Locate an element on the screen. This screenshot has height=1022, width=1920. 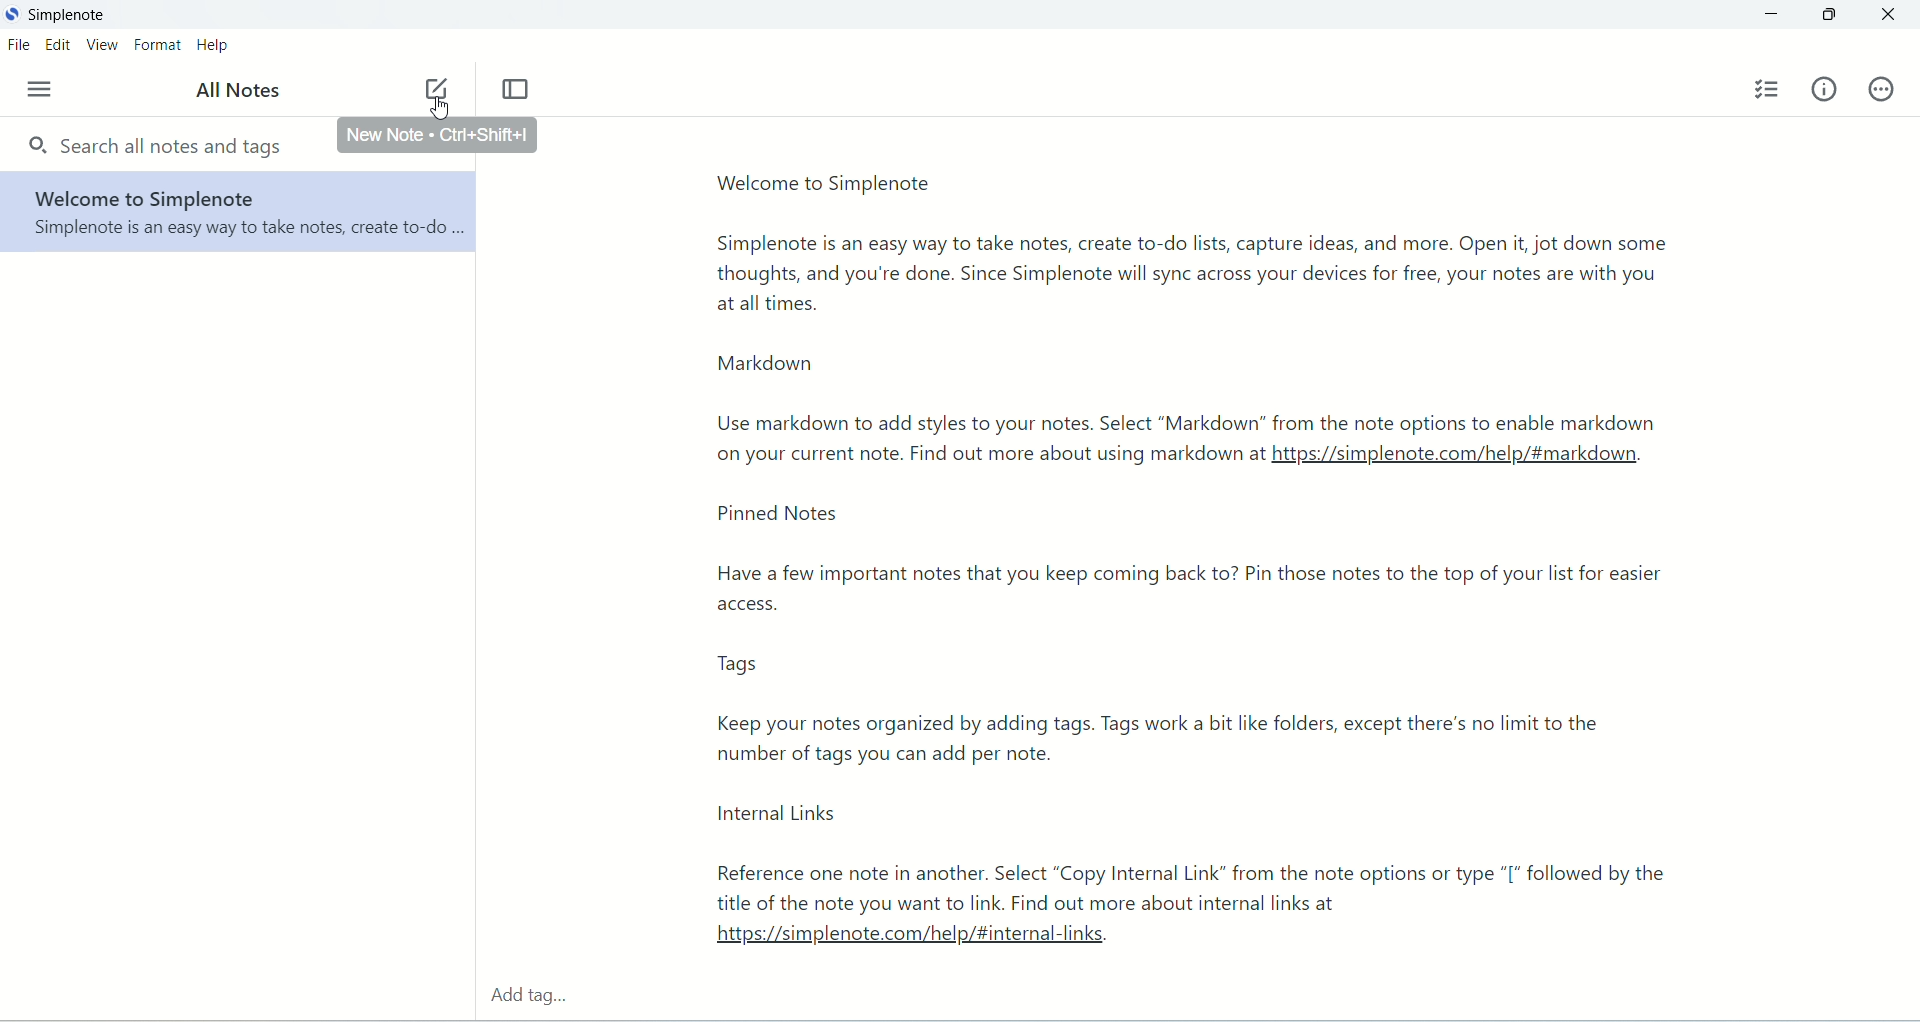
menu is located at coordinates (39, 91).